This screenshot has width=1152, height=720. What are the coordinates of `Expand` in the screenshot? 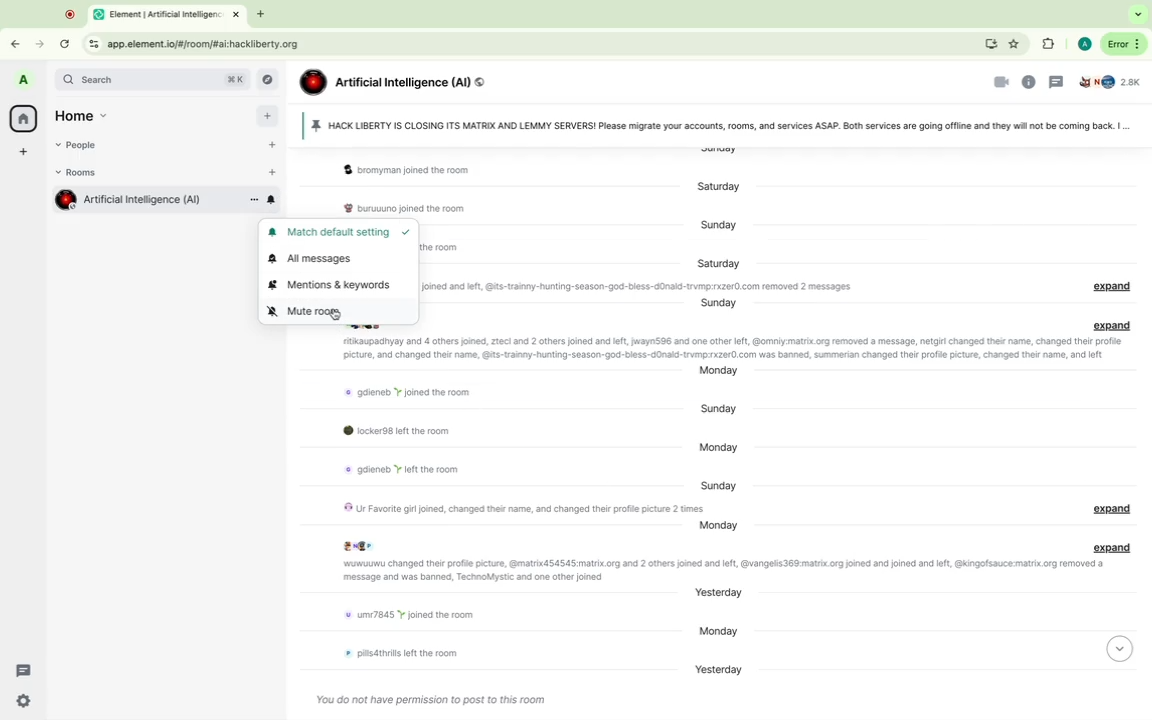 It's located at (1114, 509).